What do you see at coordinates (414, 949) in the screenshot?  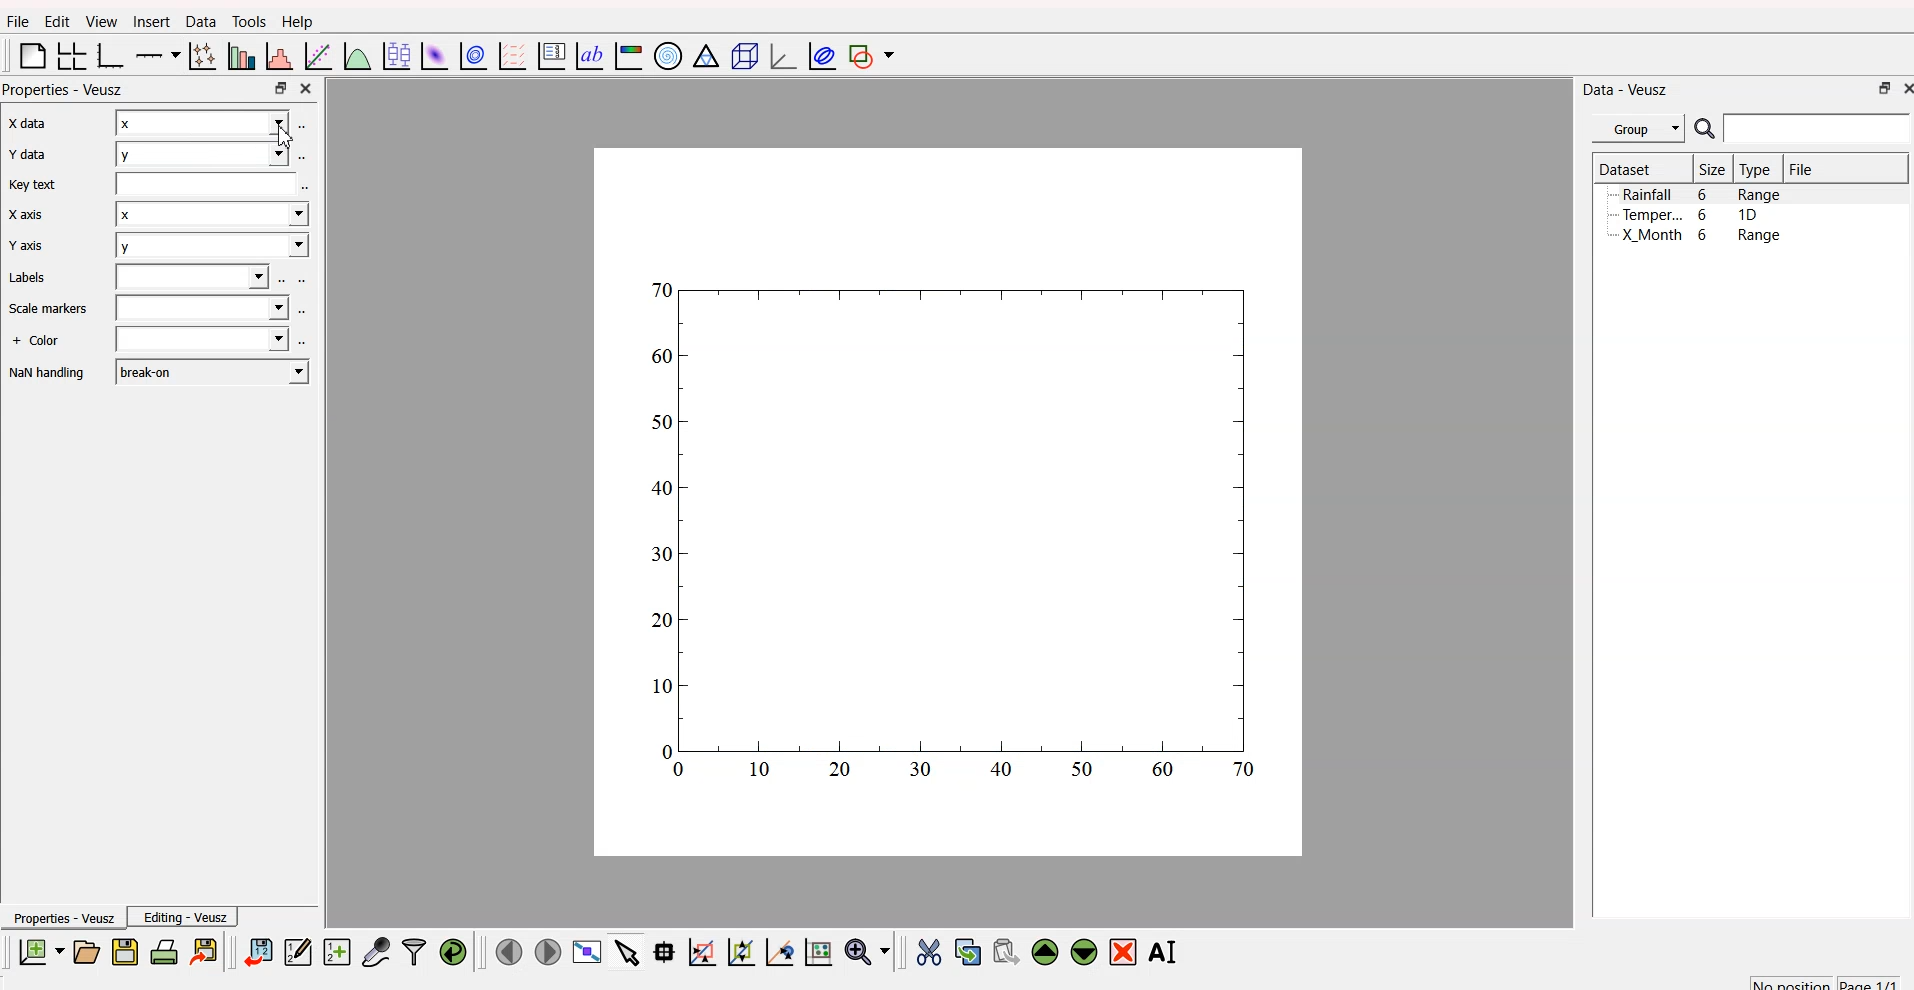 I see `filter data` at bounding box center [414, 949].